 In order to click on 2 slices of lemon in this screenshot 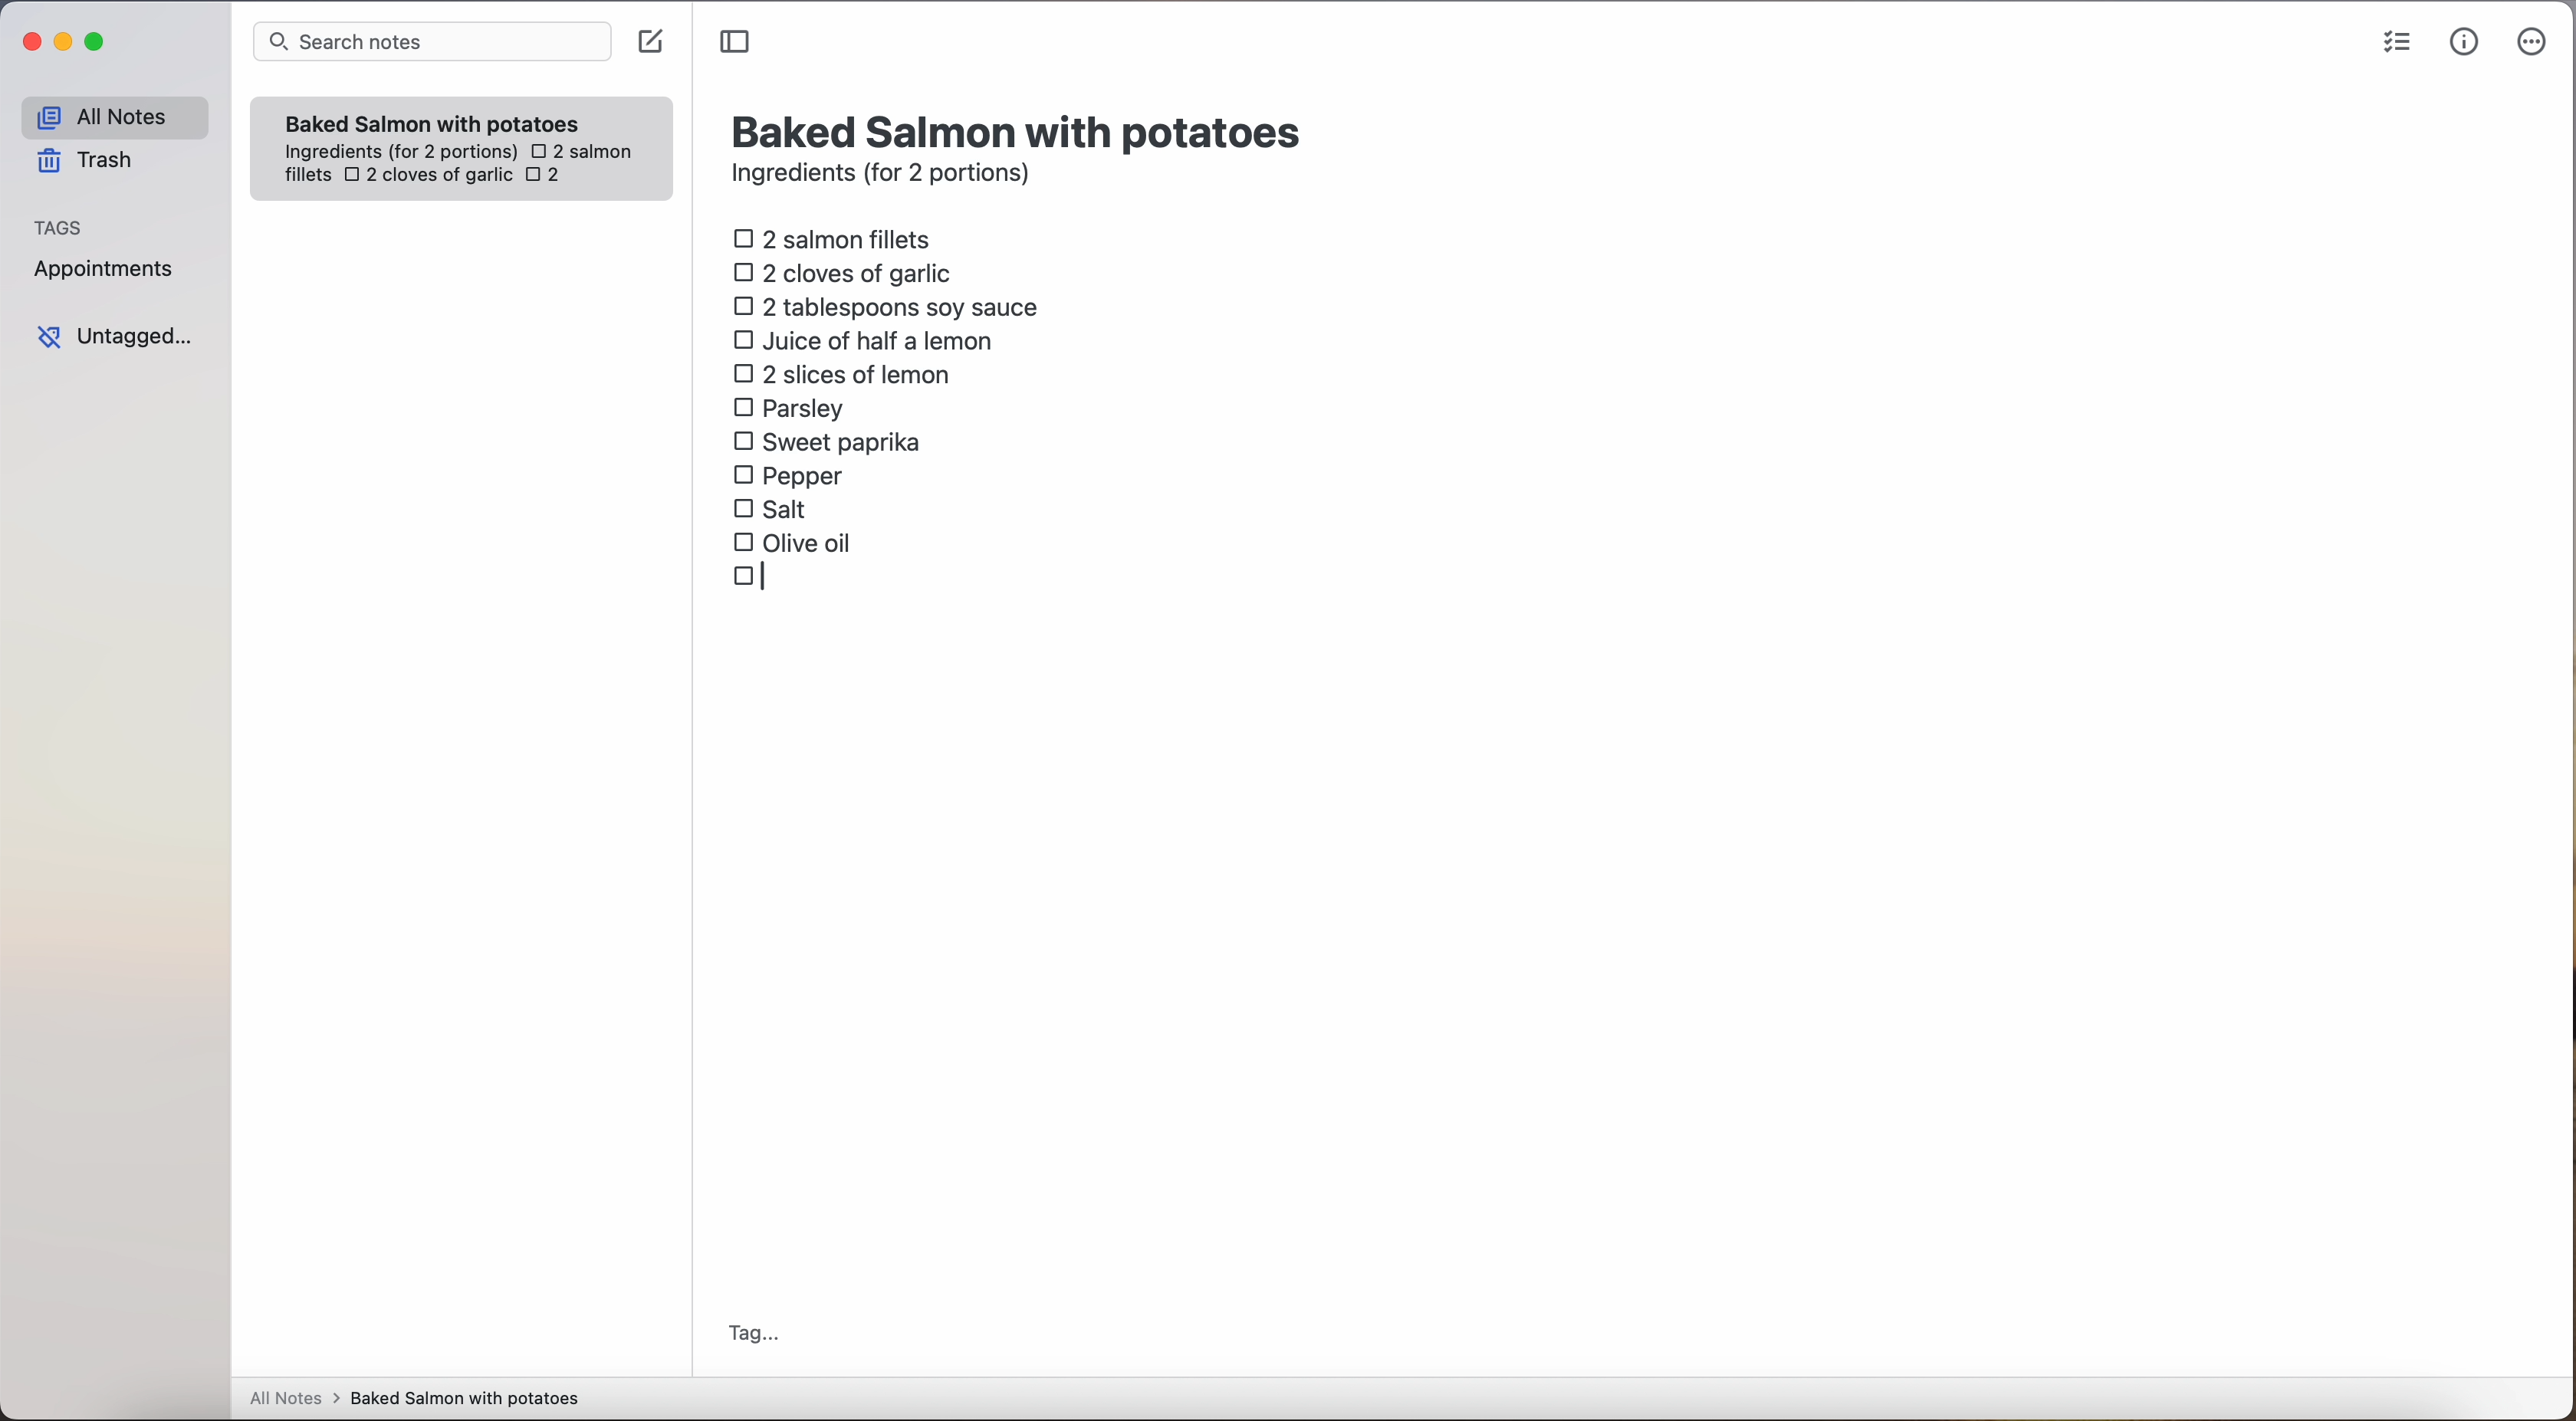, I will do `click(843, 374)`.